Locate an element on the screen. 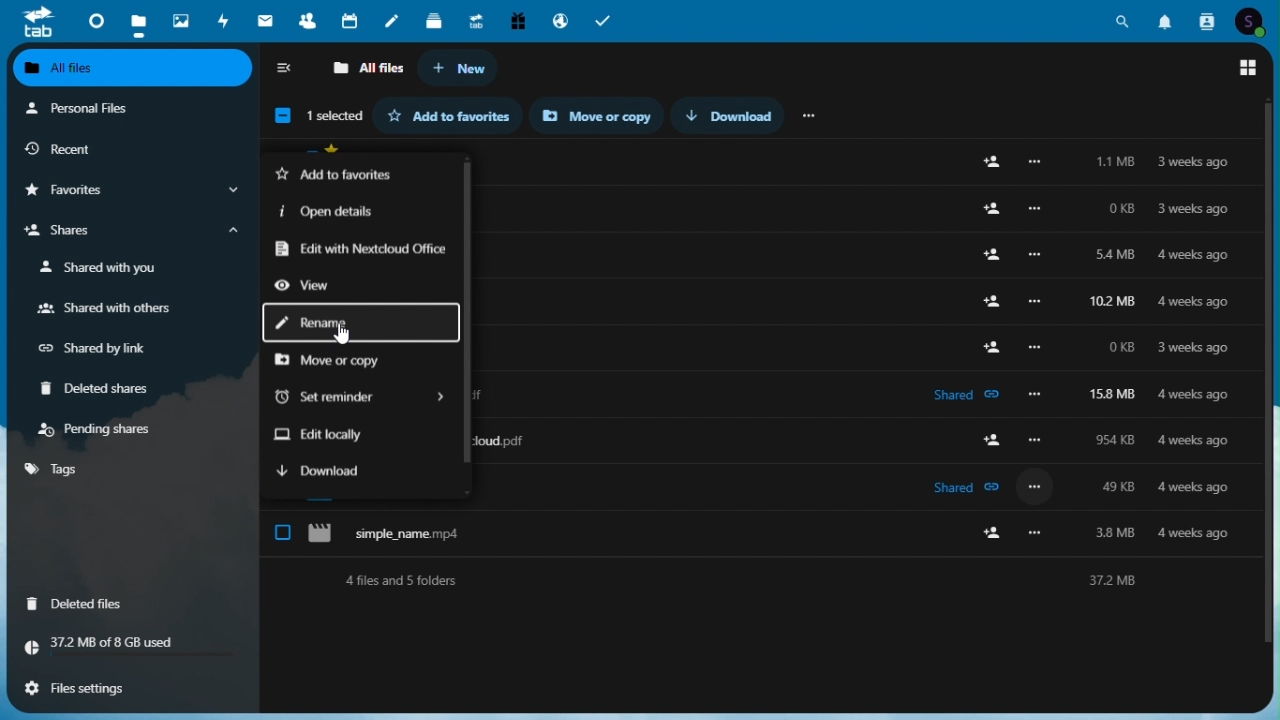  free trial is located at coordinates (516, 19).